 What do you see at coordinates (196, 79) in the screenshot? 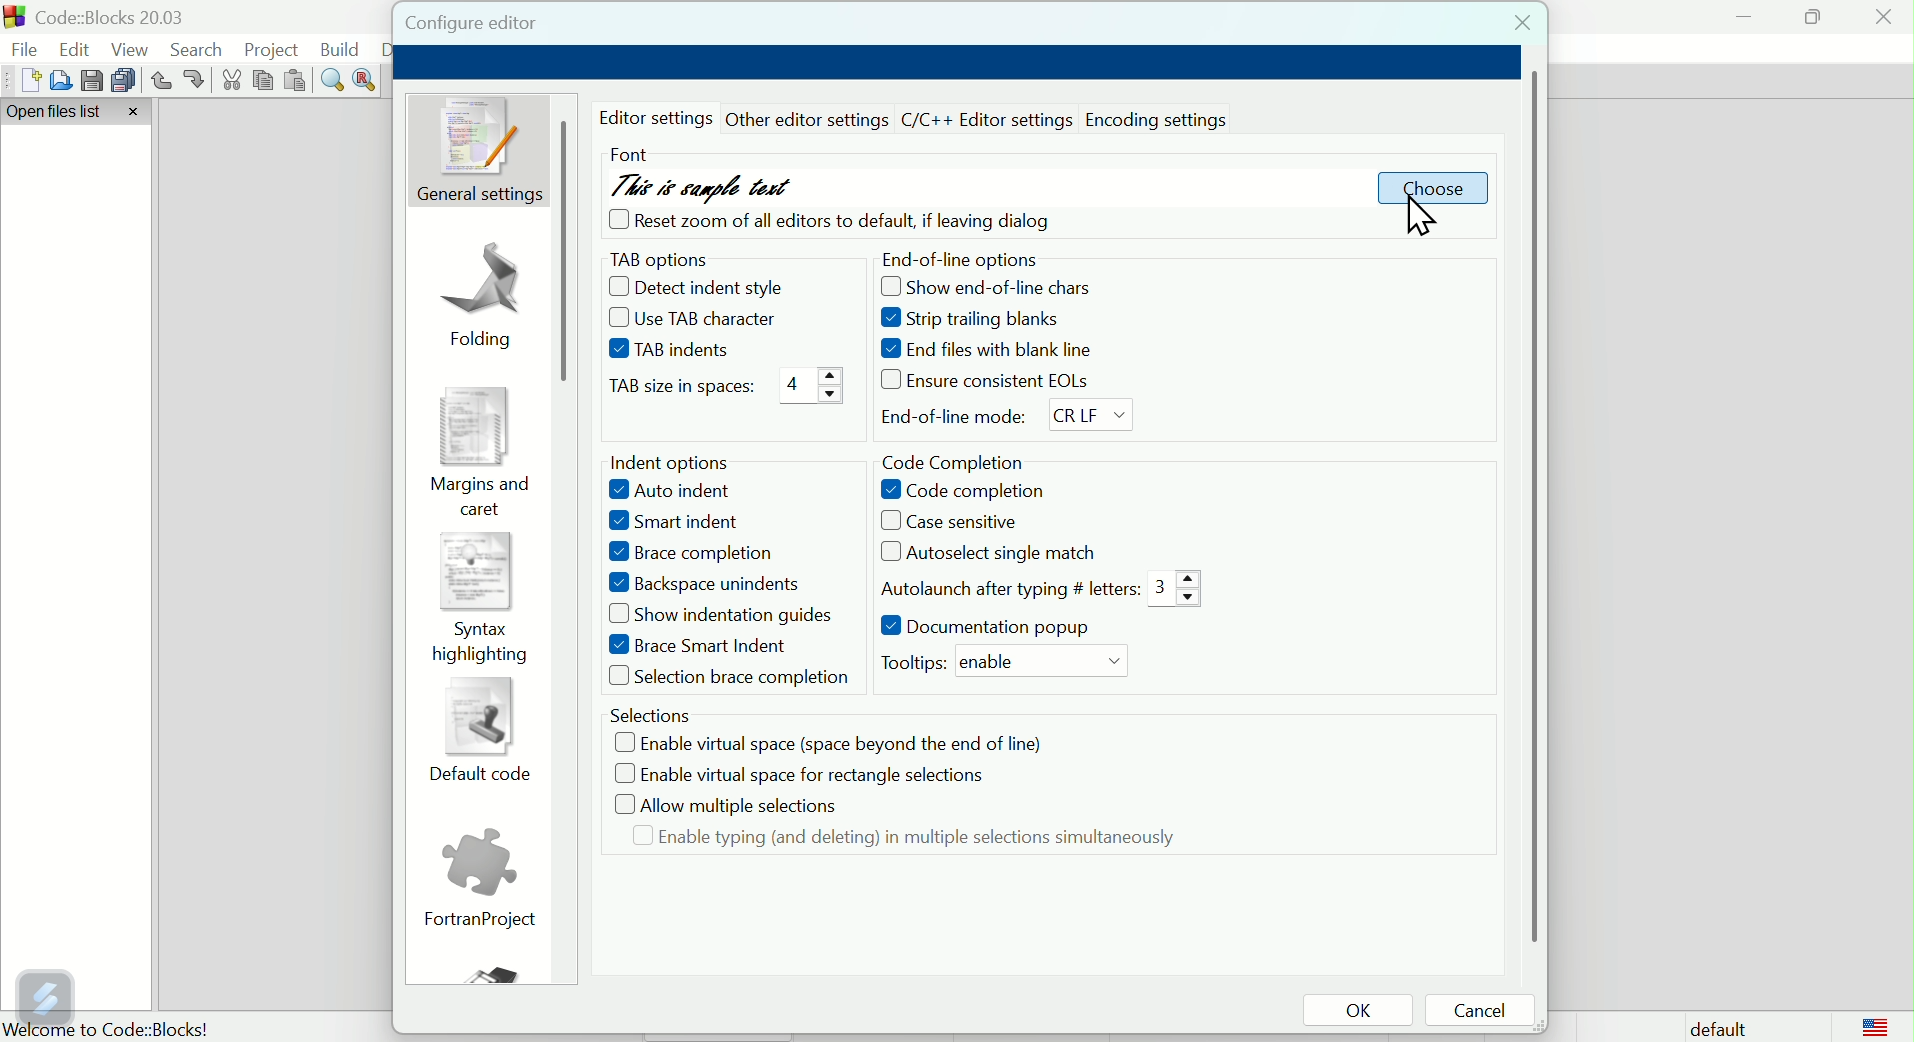
I see `redo` at bounding box center [196, 79].